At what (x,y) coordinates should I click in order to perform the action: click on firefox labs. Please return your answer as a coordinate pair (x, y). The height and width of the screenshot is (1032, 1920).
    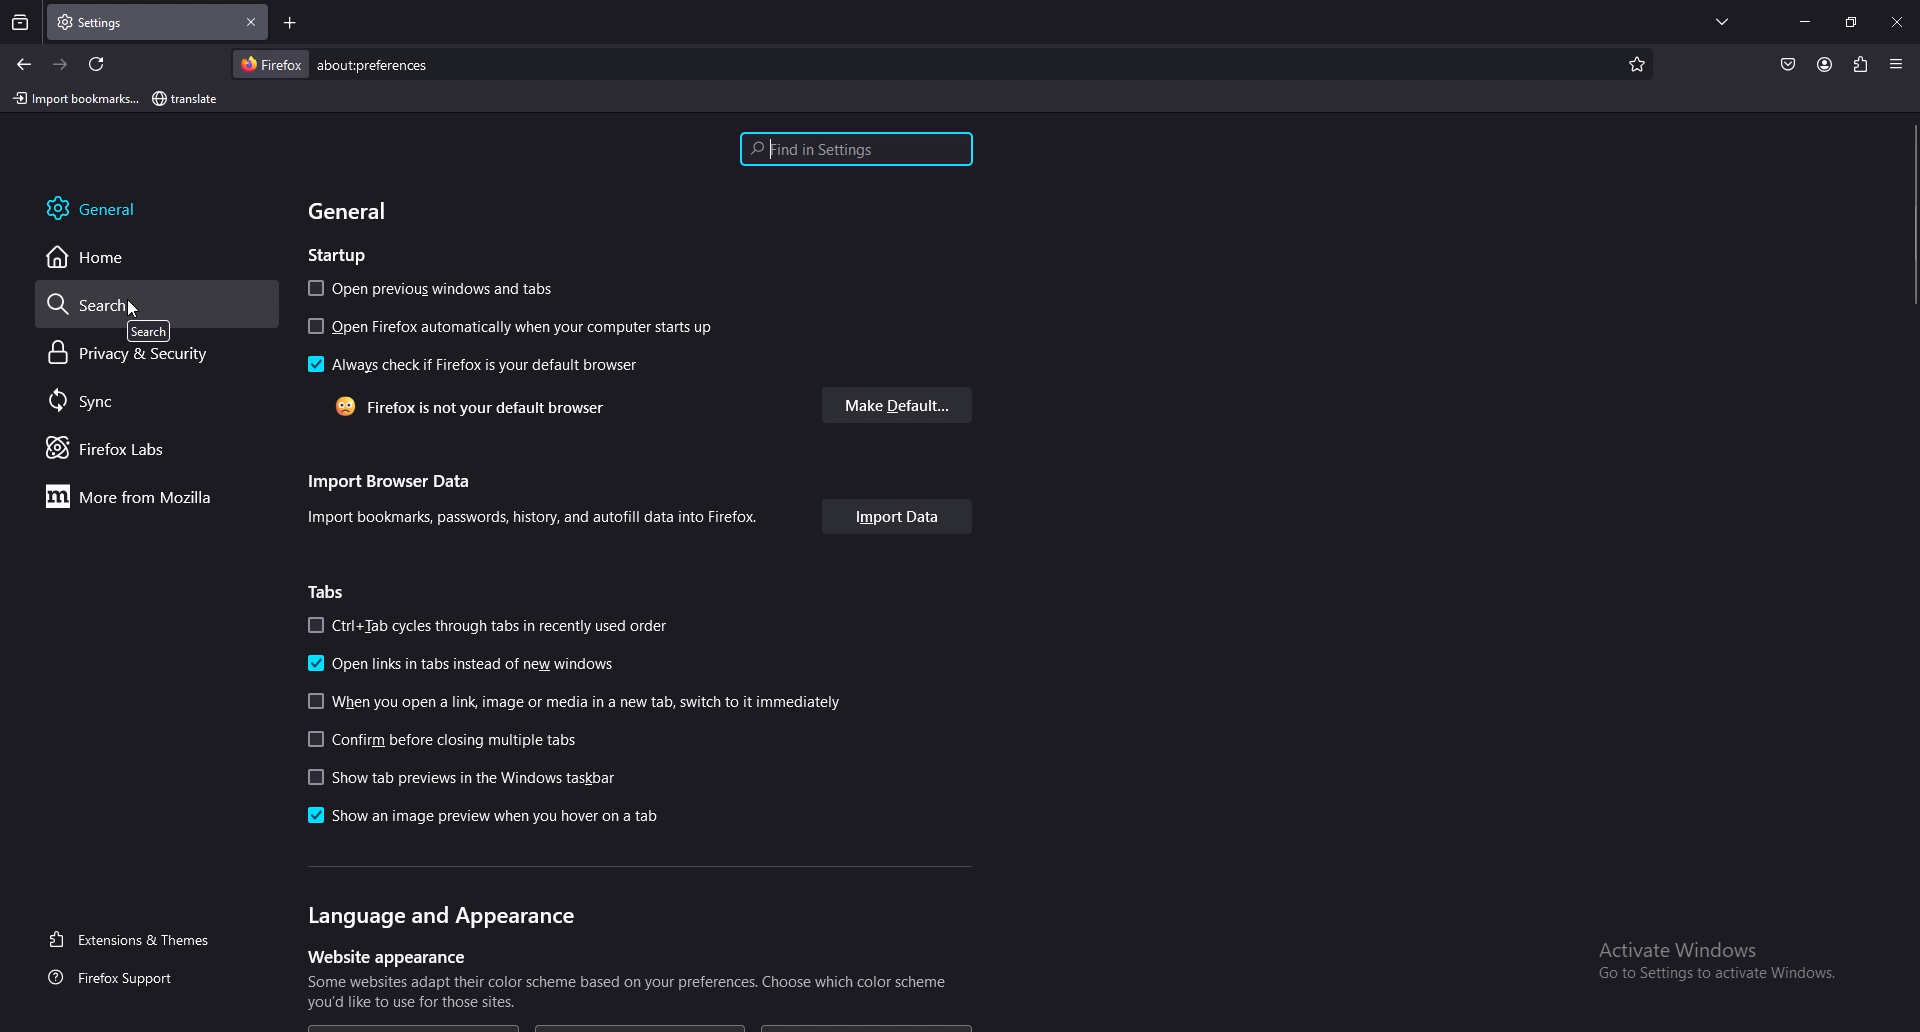
    Looking at the image, I should click on (139, 448).